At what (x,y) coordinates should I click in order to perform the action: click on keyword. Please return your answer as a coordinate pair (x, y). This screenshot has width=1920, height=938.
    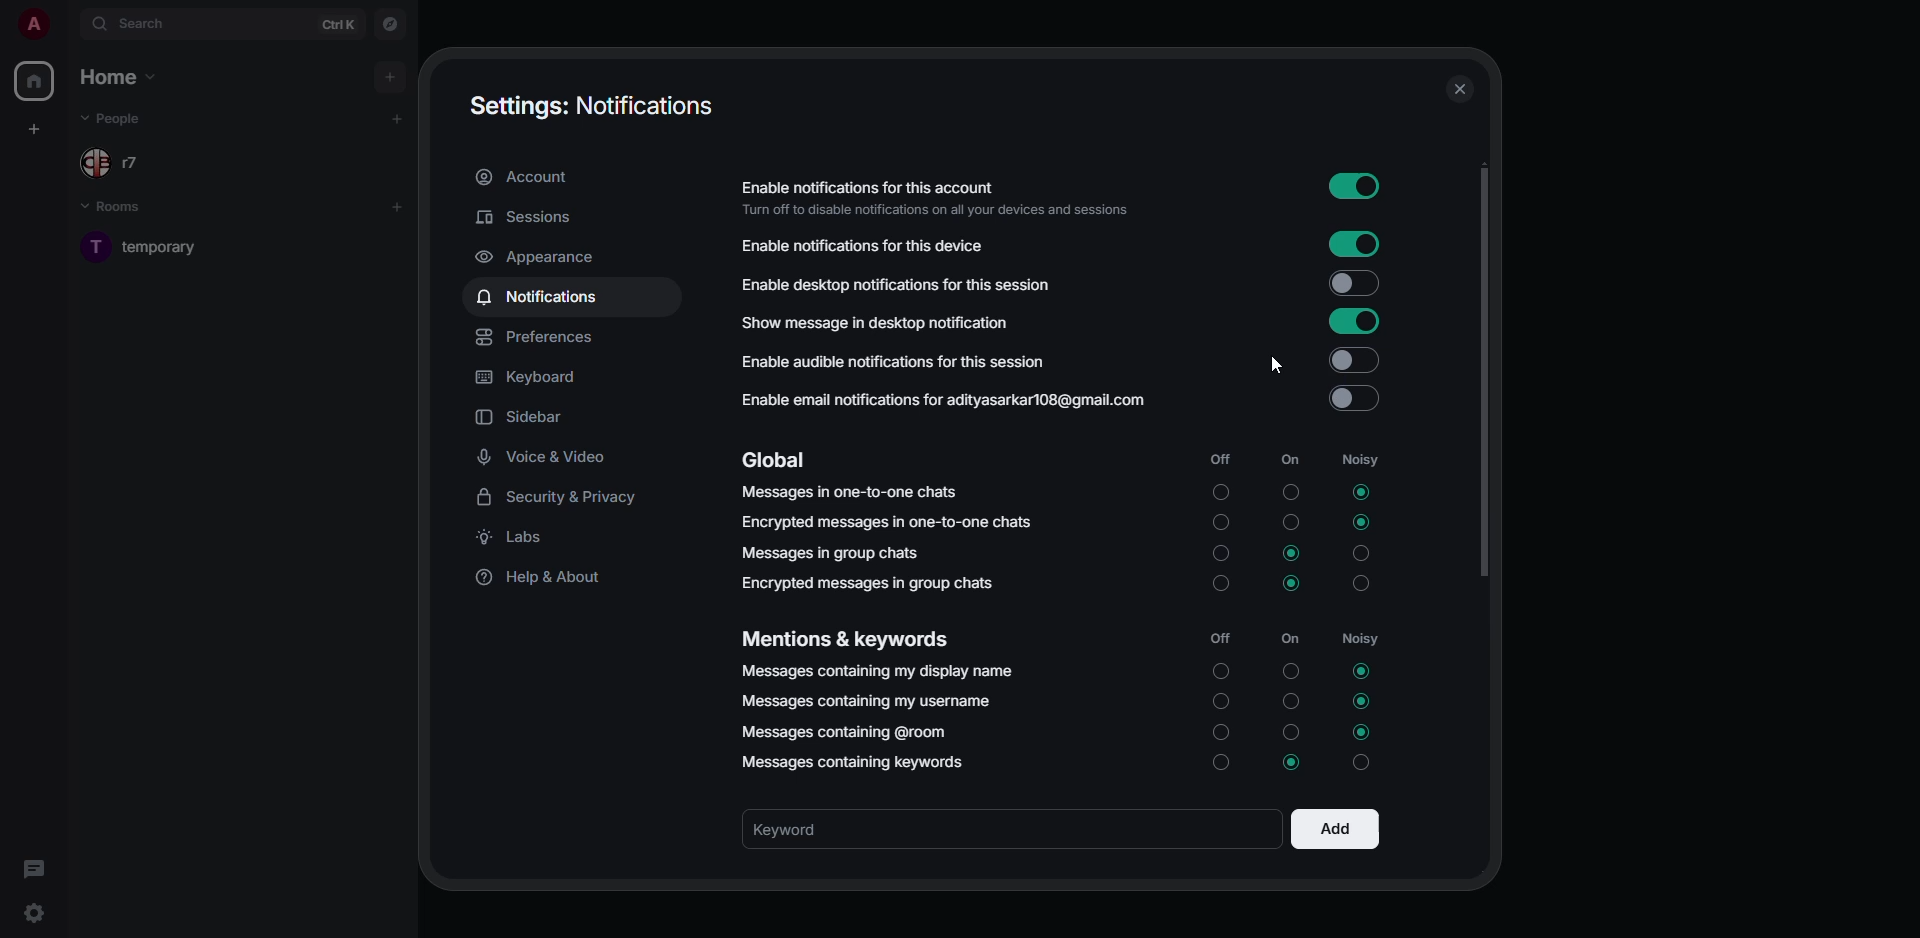
    Looking at the image, I should click on (796, 829).